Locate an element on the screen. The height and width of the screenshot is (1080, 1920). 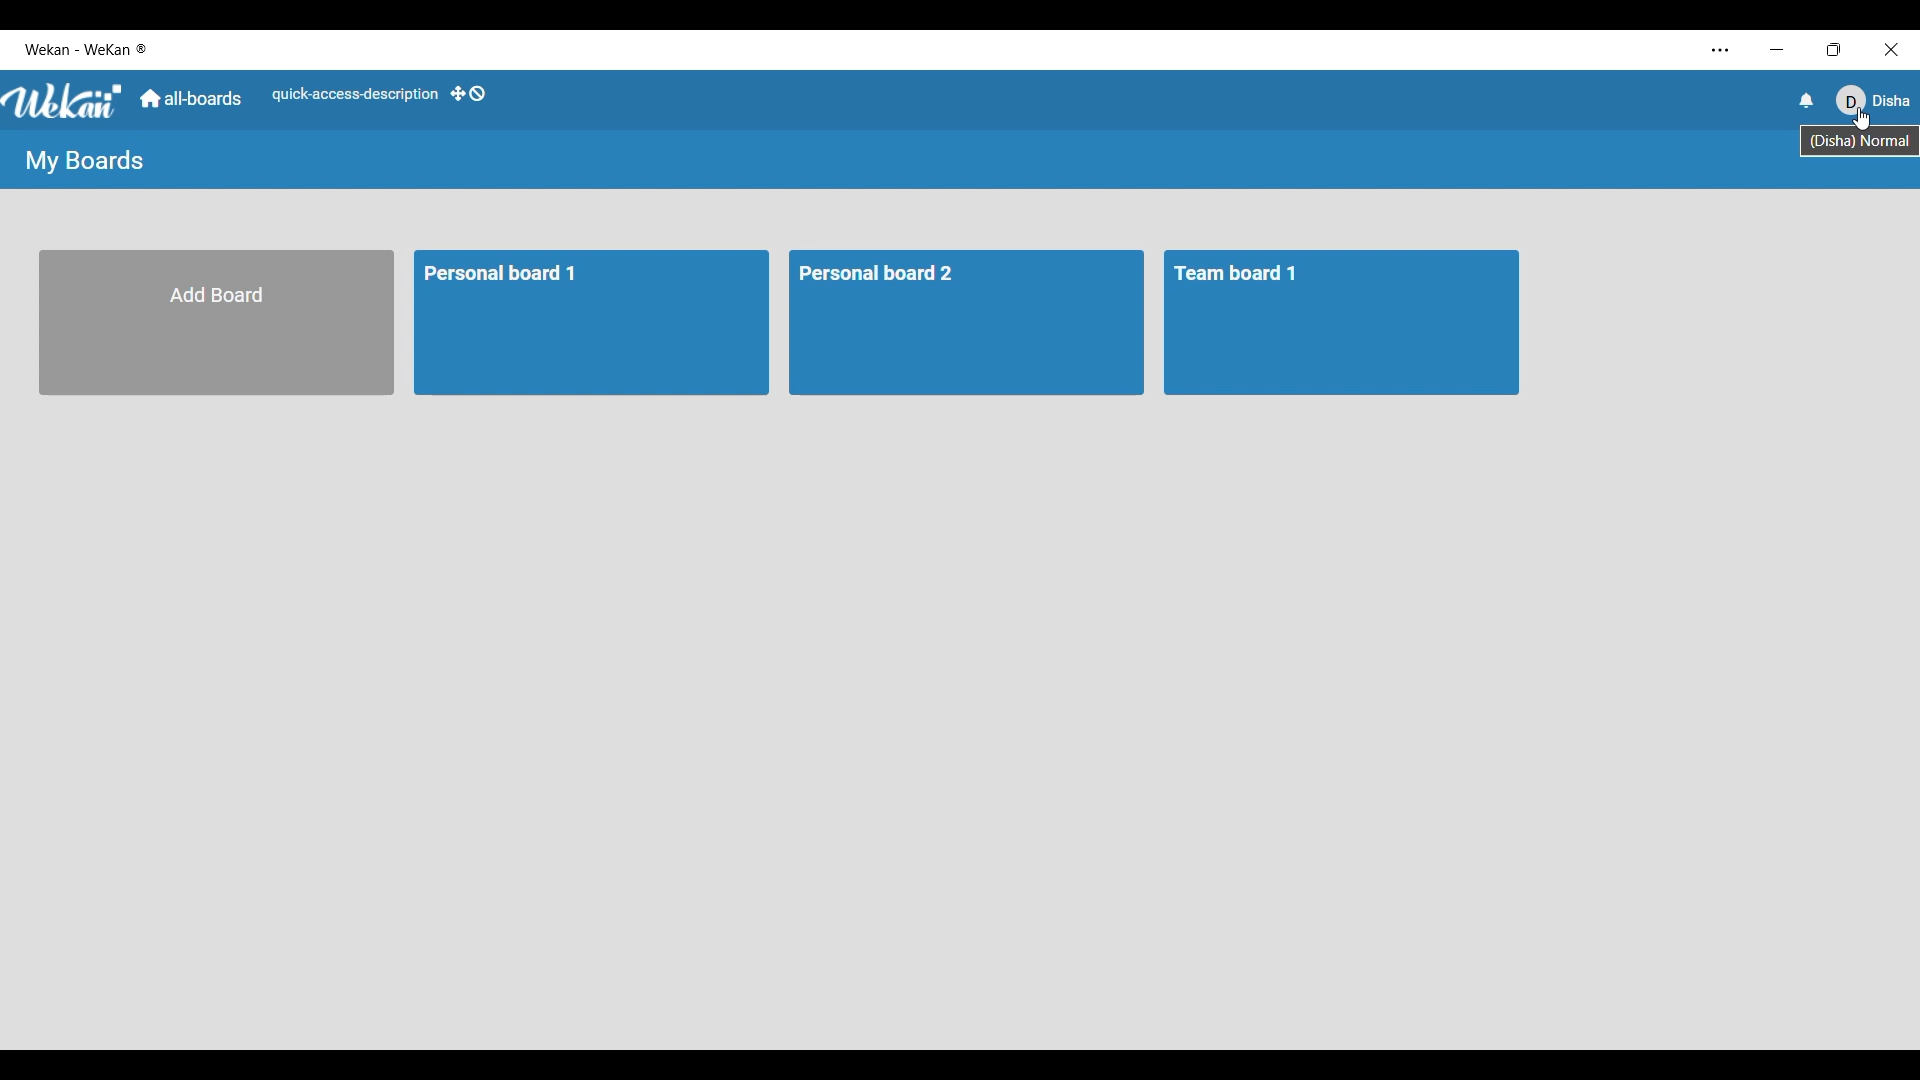
Wekan - WeKan ® is located at coordinates (89, 50).